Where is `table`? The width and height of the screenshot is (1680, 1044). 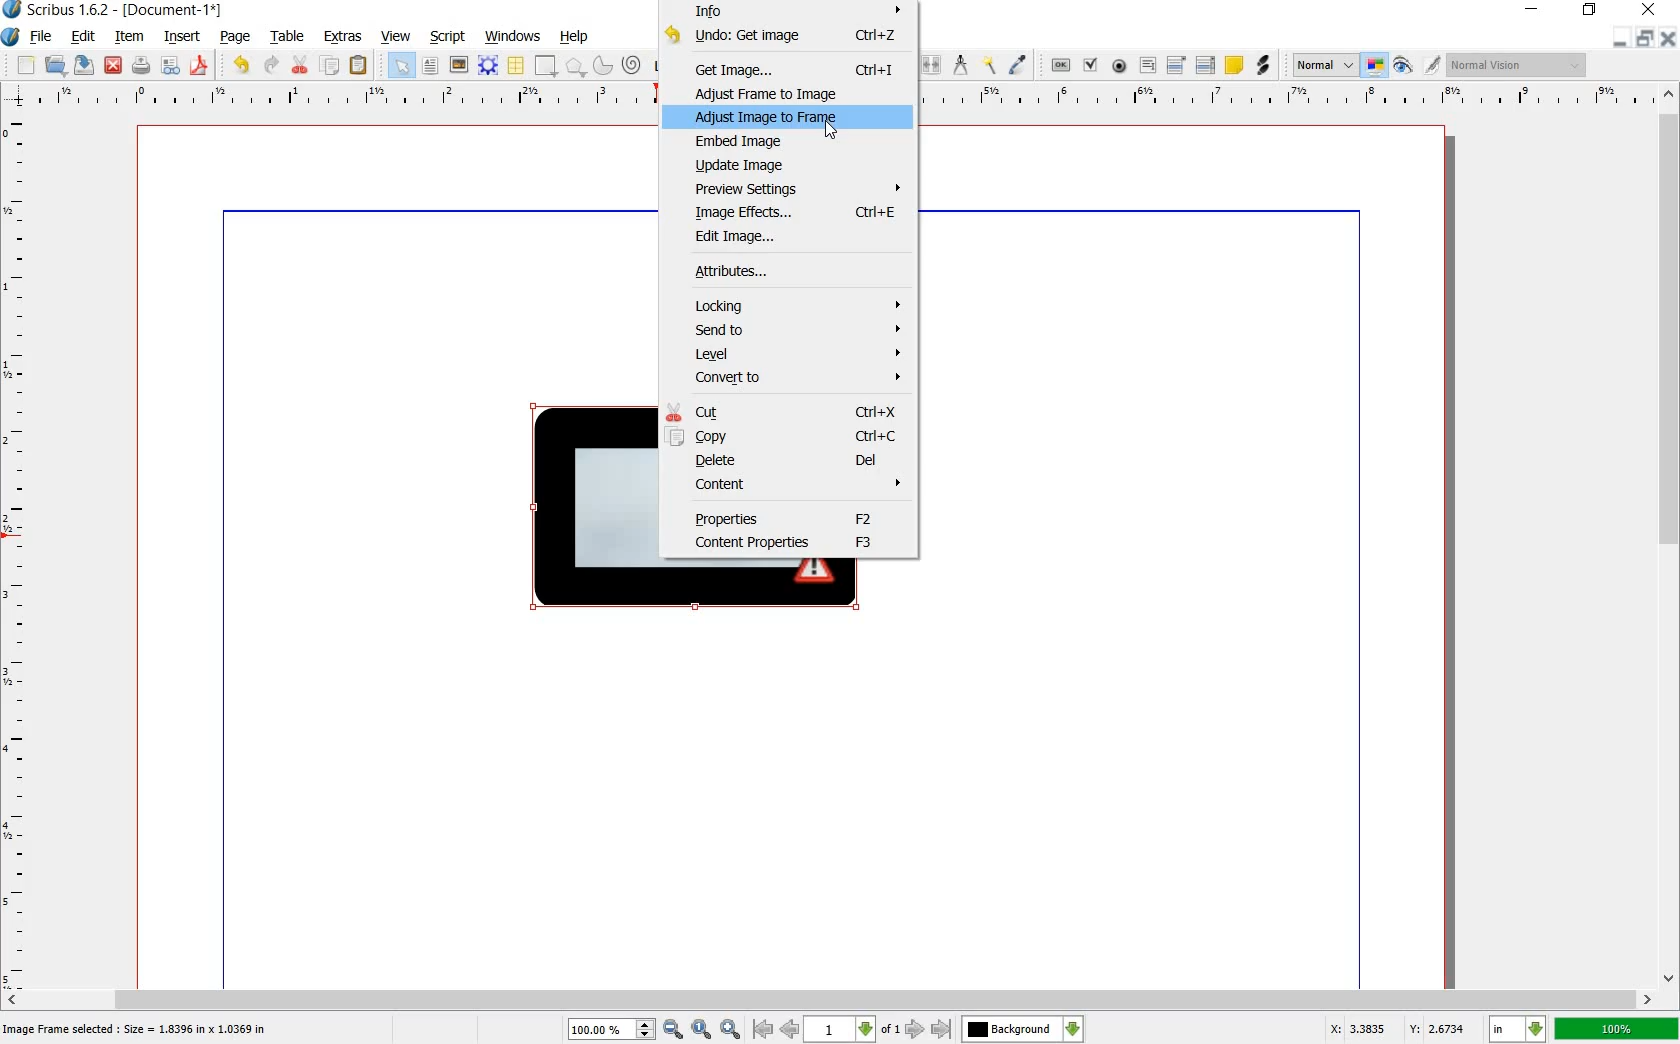 table is located at coordinates (289, 37).